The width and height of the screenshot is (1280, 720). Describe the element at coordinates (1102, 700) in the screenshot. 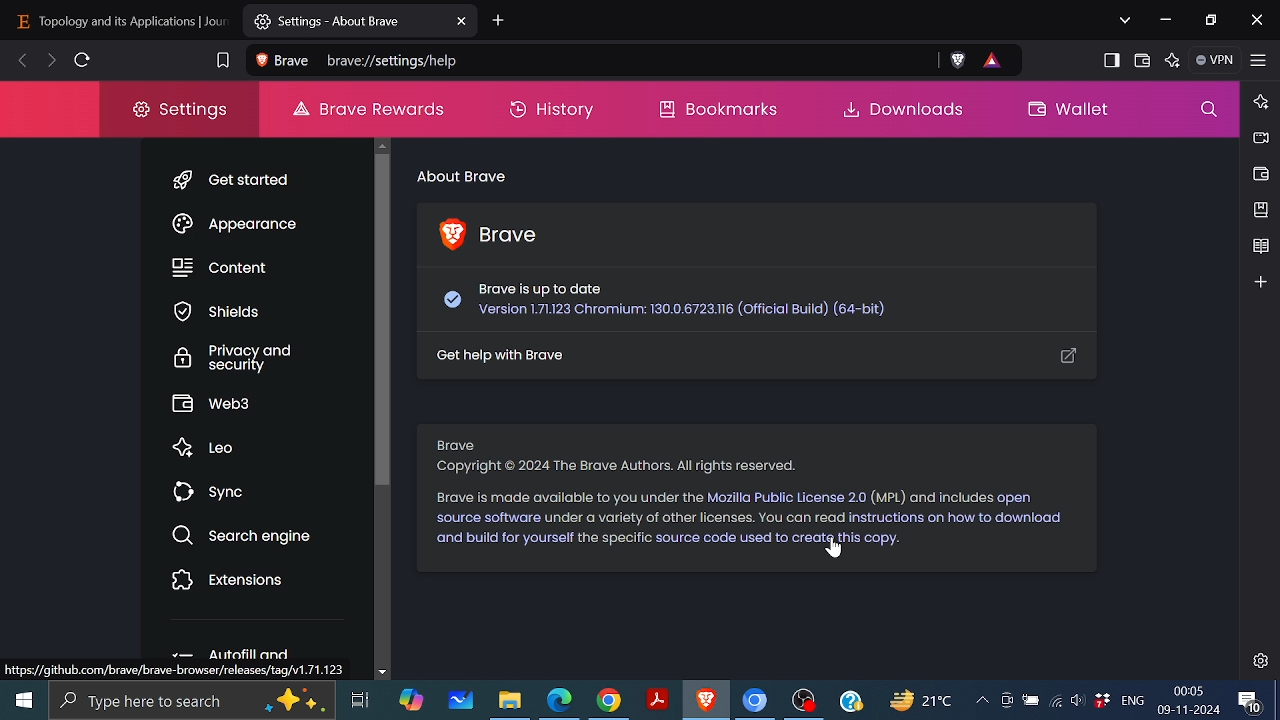

I see `Dropbox` at that location.